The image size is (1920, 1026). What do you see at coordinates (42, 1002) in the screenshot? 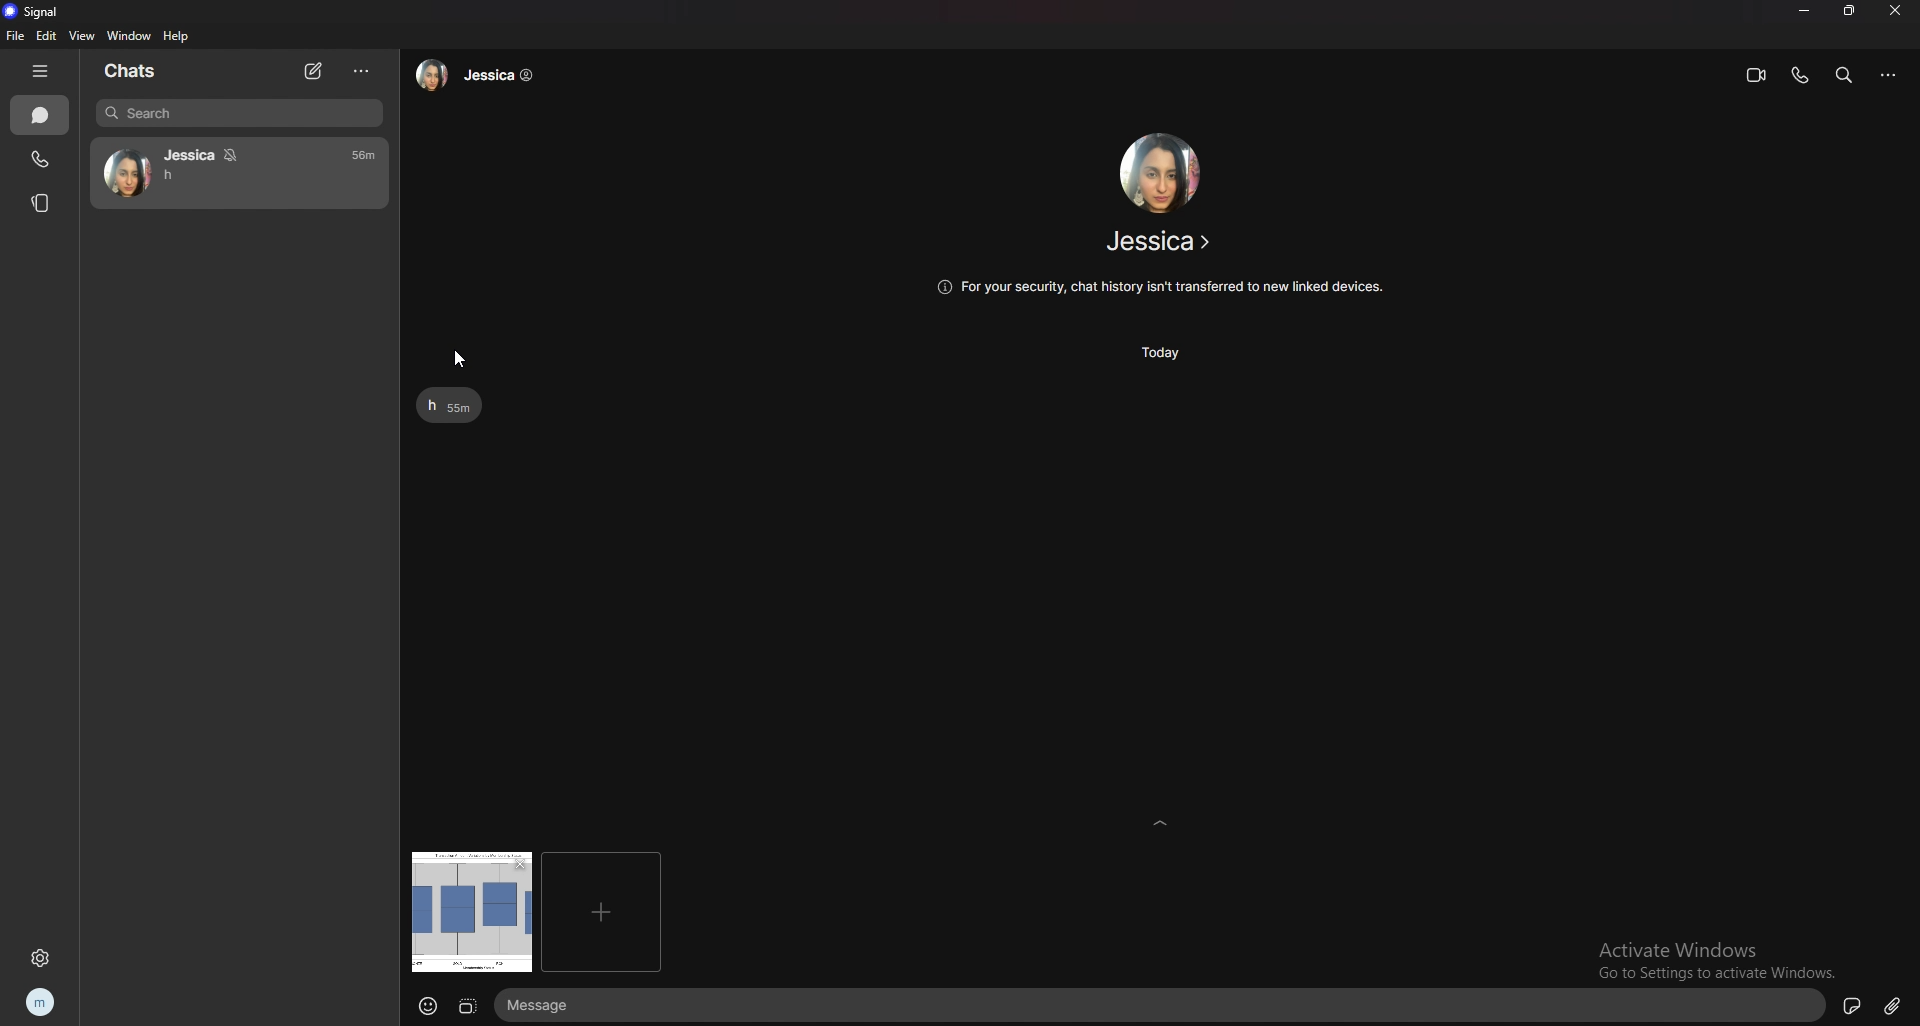
I see `profile` at bounding box center [42, 1002].